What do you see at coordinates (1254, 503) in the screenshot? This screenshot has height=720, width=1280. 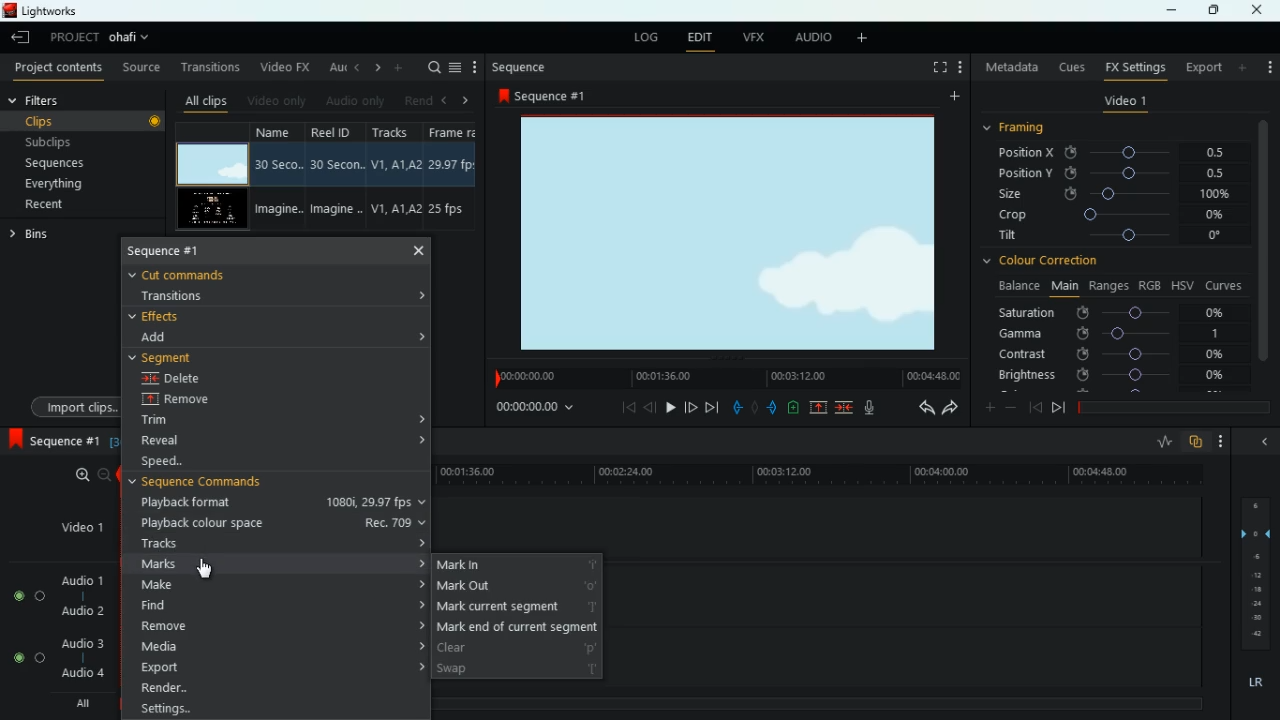 I see `6 (layer)` at bounding box center [1254, 503].